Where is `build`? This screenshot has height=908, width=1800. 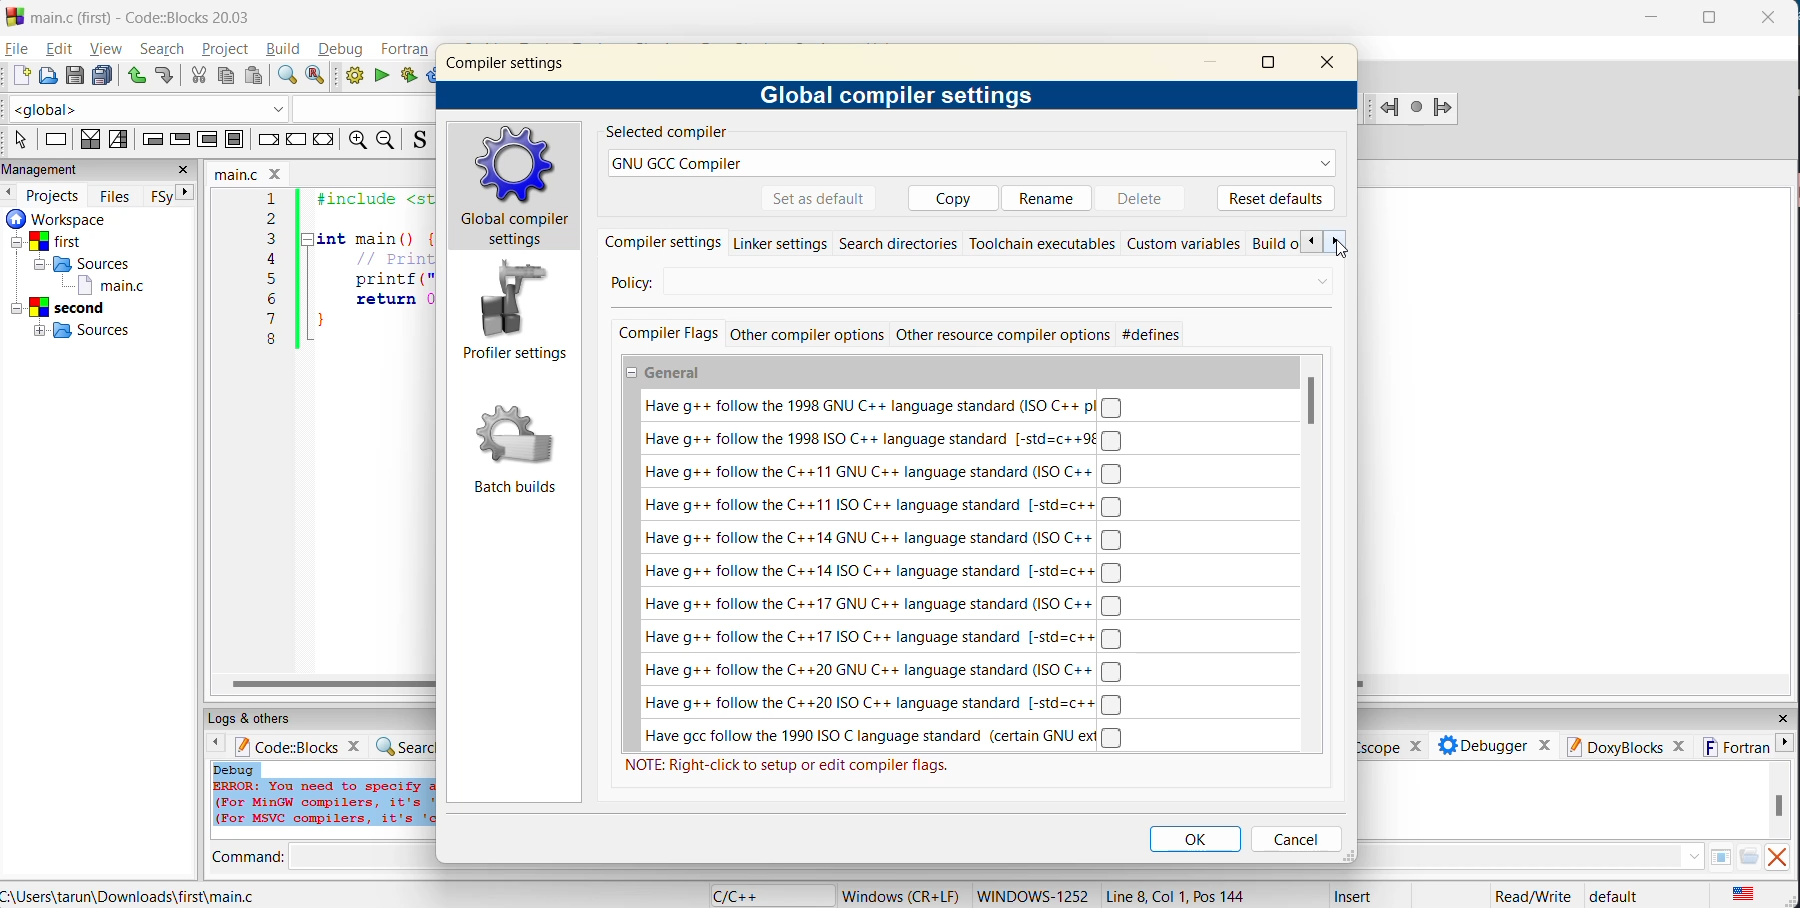
build is located at coordinates (353, 76).